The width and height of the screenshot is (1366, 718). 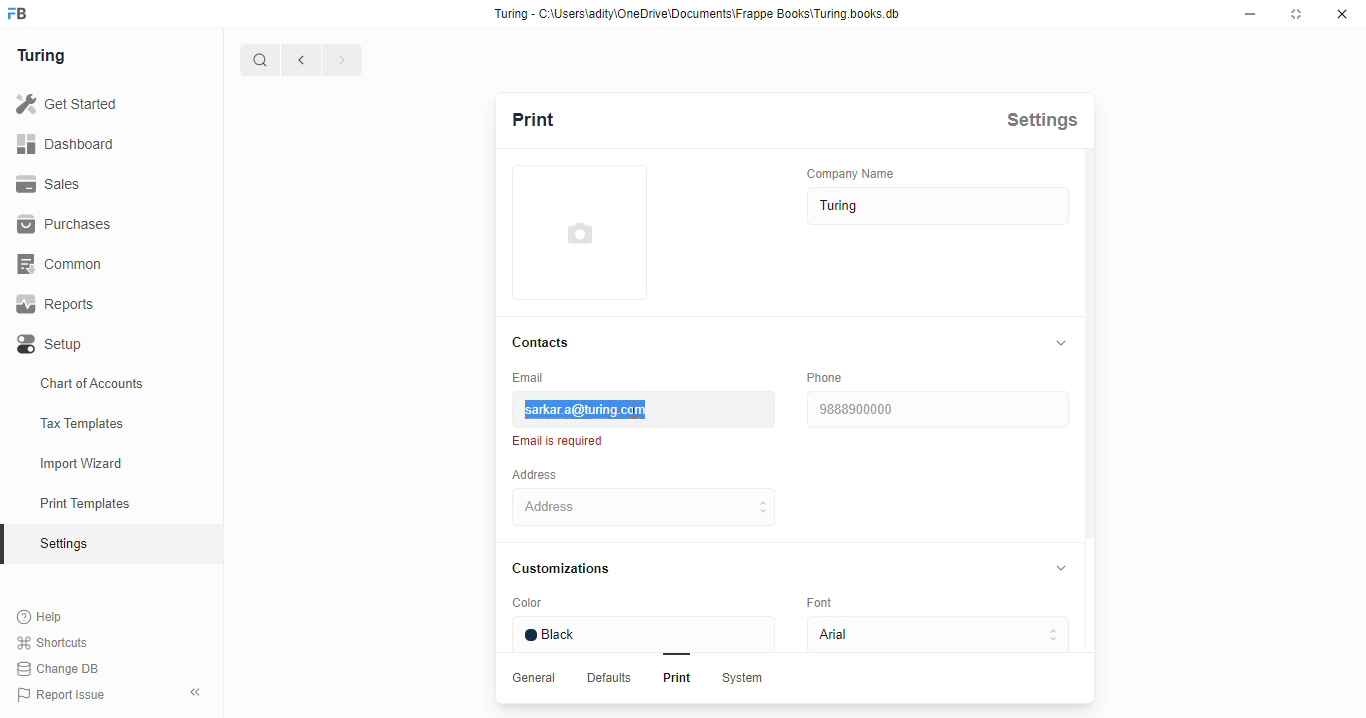 I want to click on Purchases, so click(x=64, y=224).